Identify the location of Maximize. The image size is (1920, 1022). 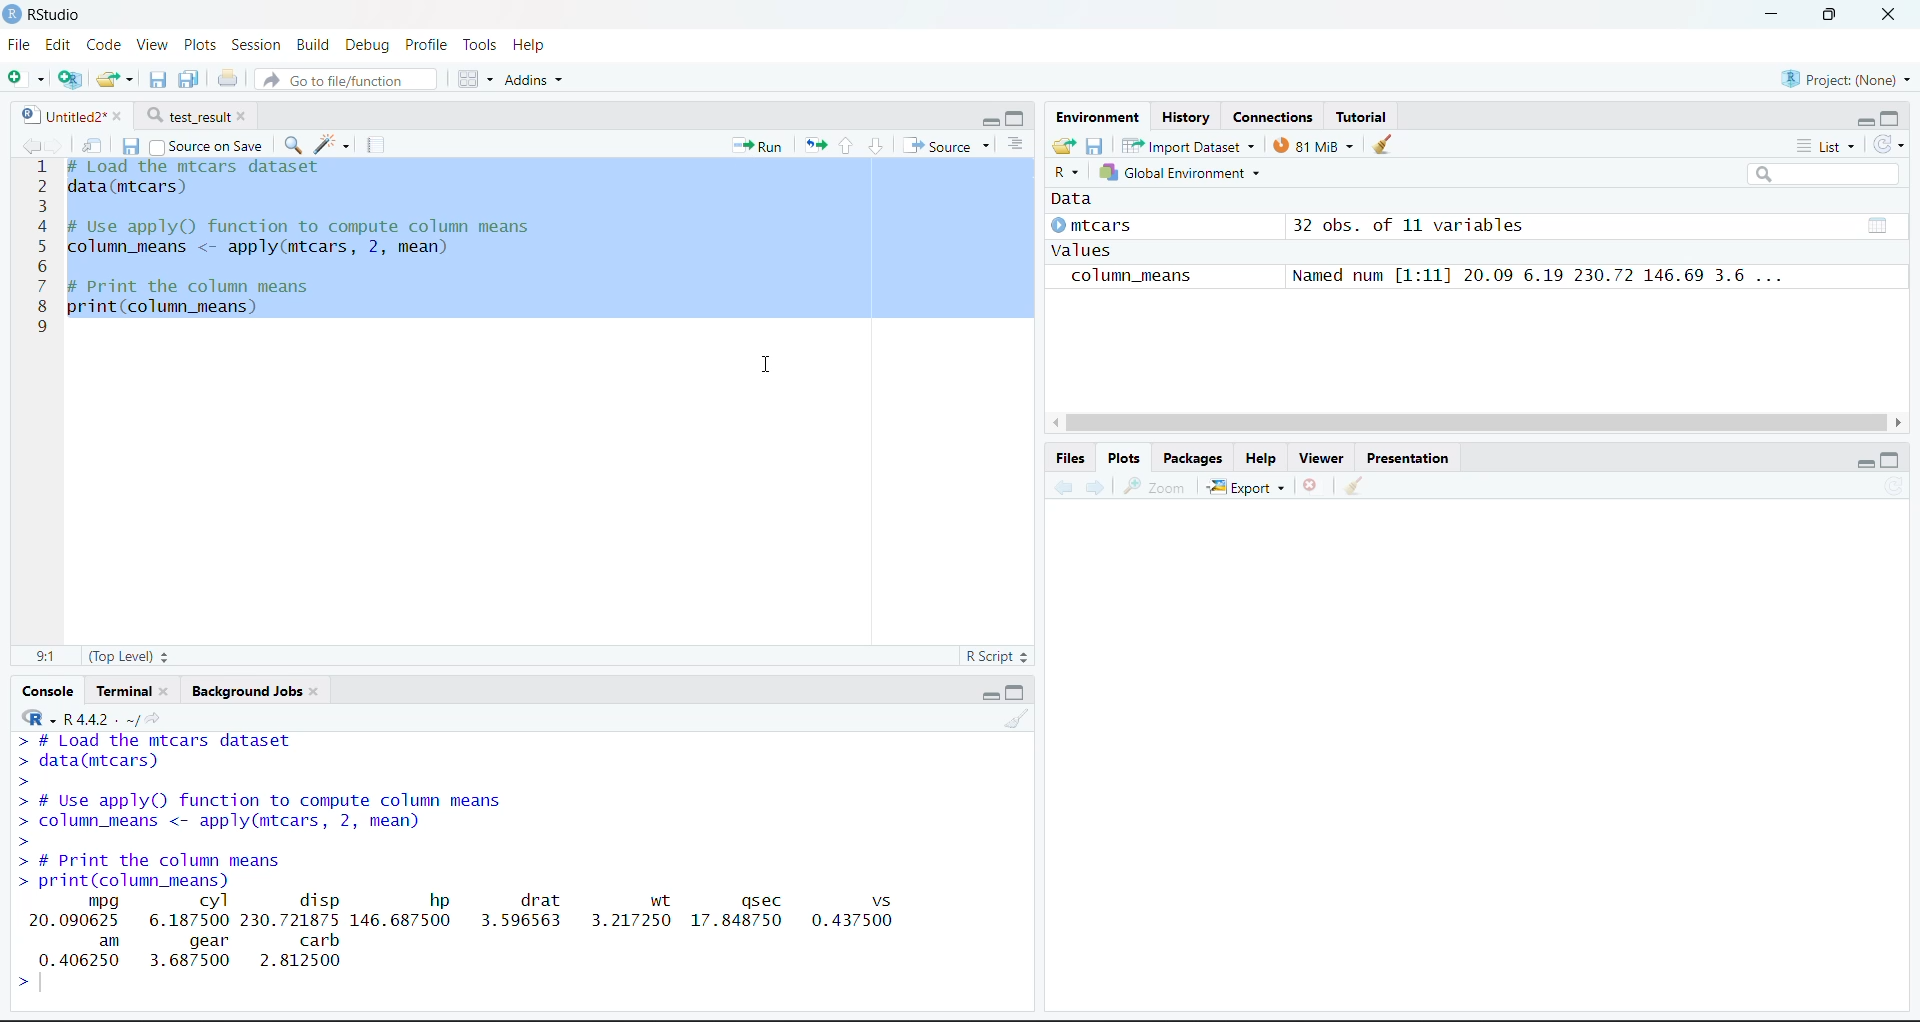
(1892, 456).